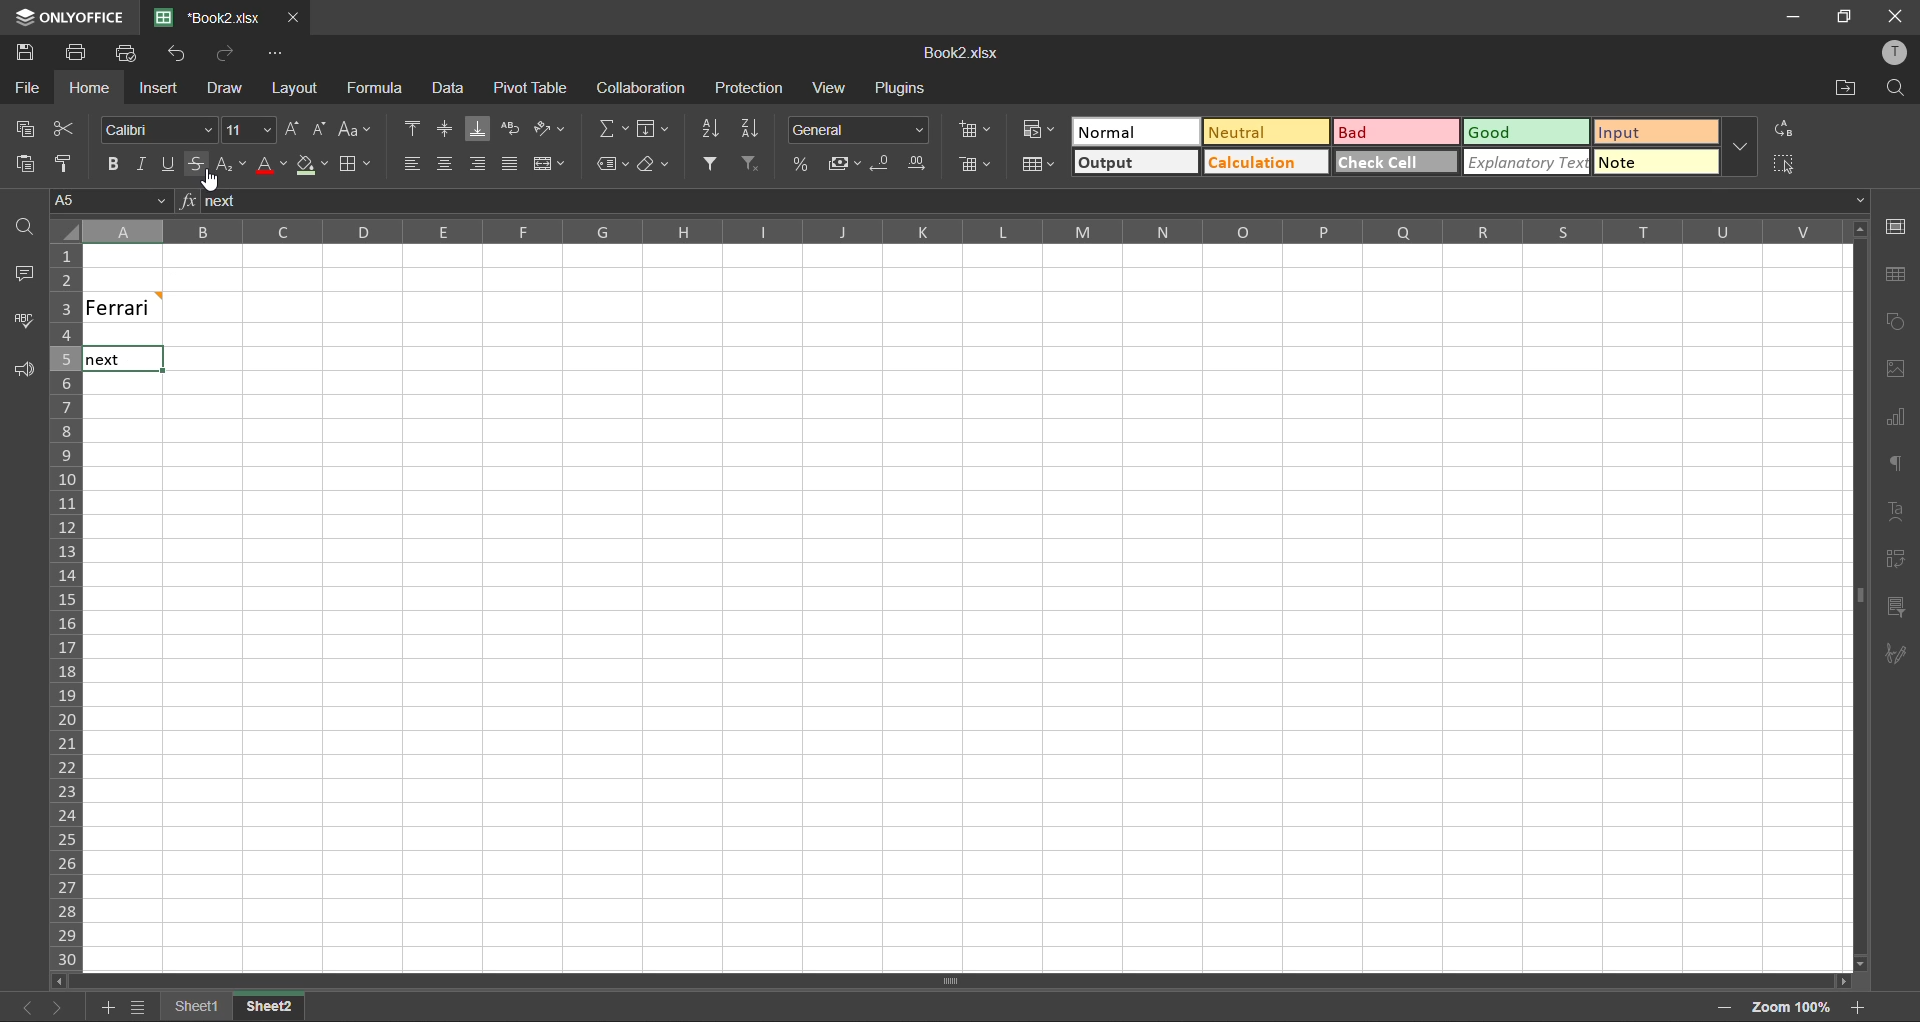 Image resolution: width=1920 pixels, height=1022 pixels. What do you see at coordinates (1721, 1009) in the screenshot?
I see `zoom out` at bounding box center [1721, 1009].